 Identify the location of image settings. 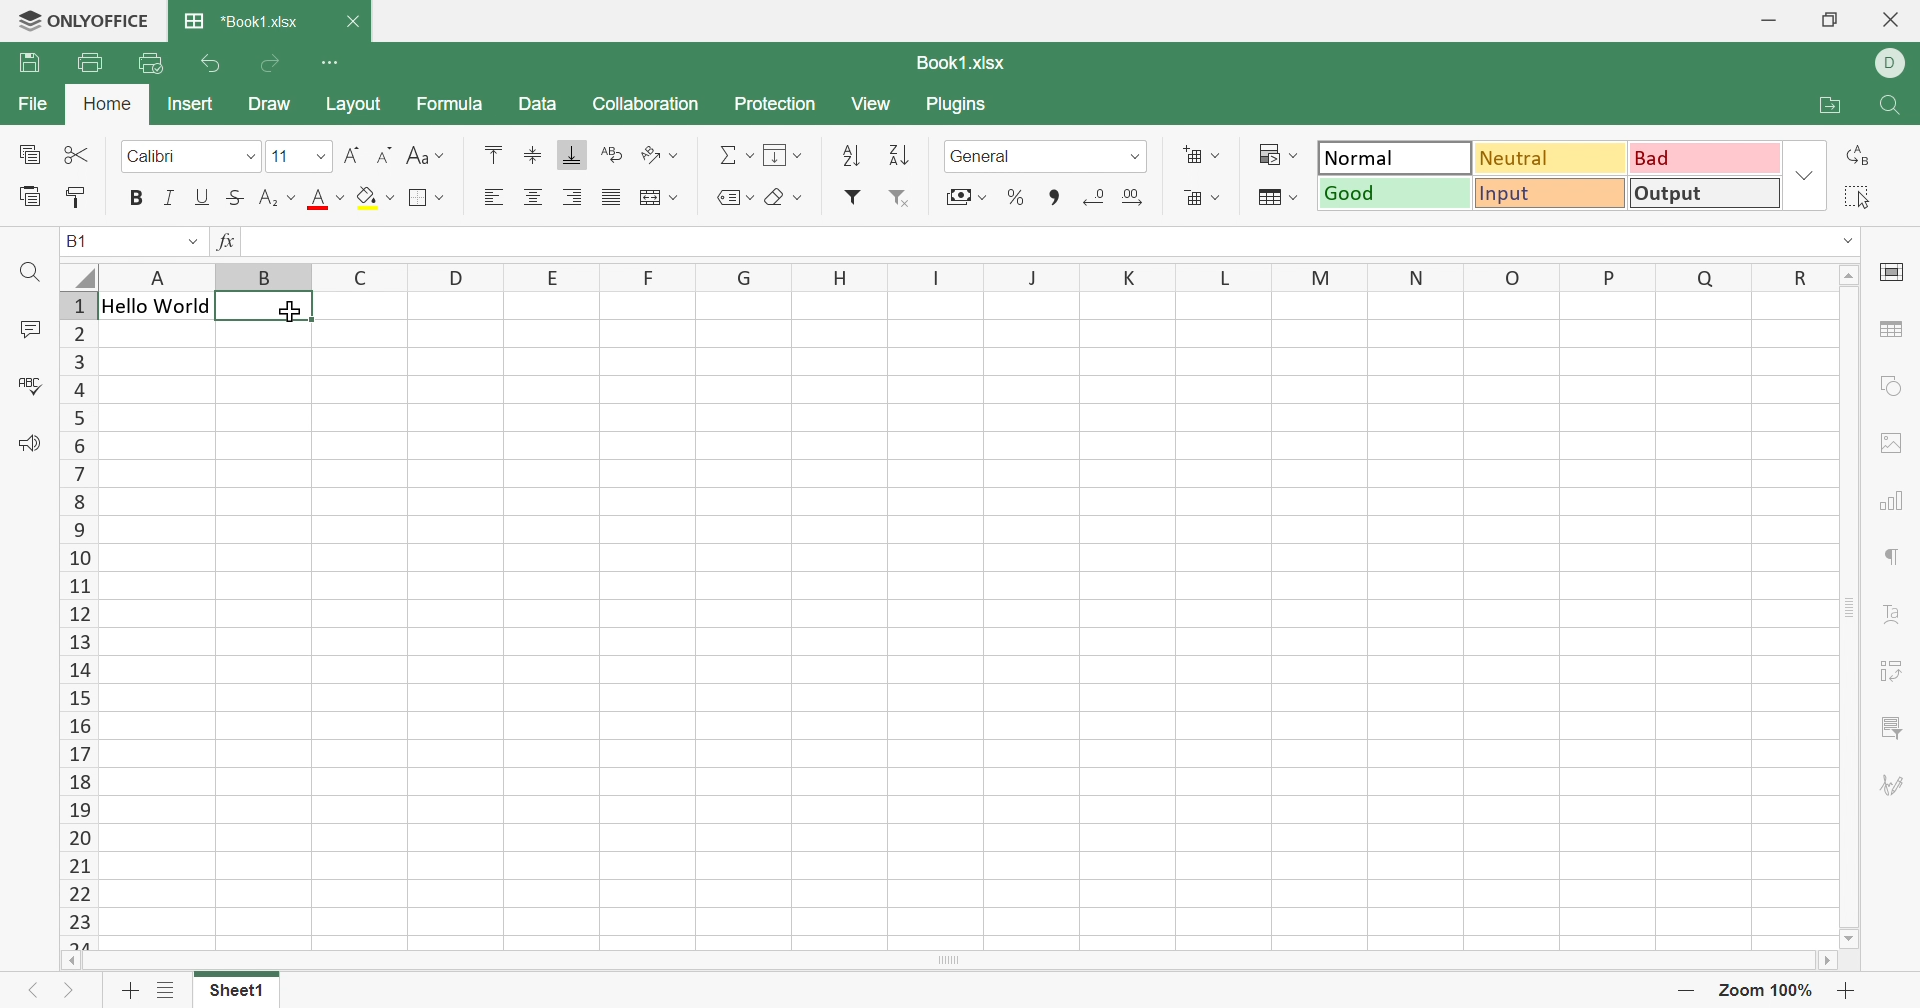
(1890, 441).